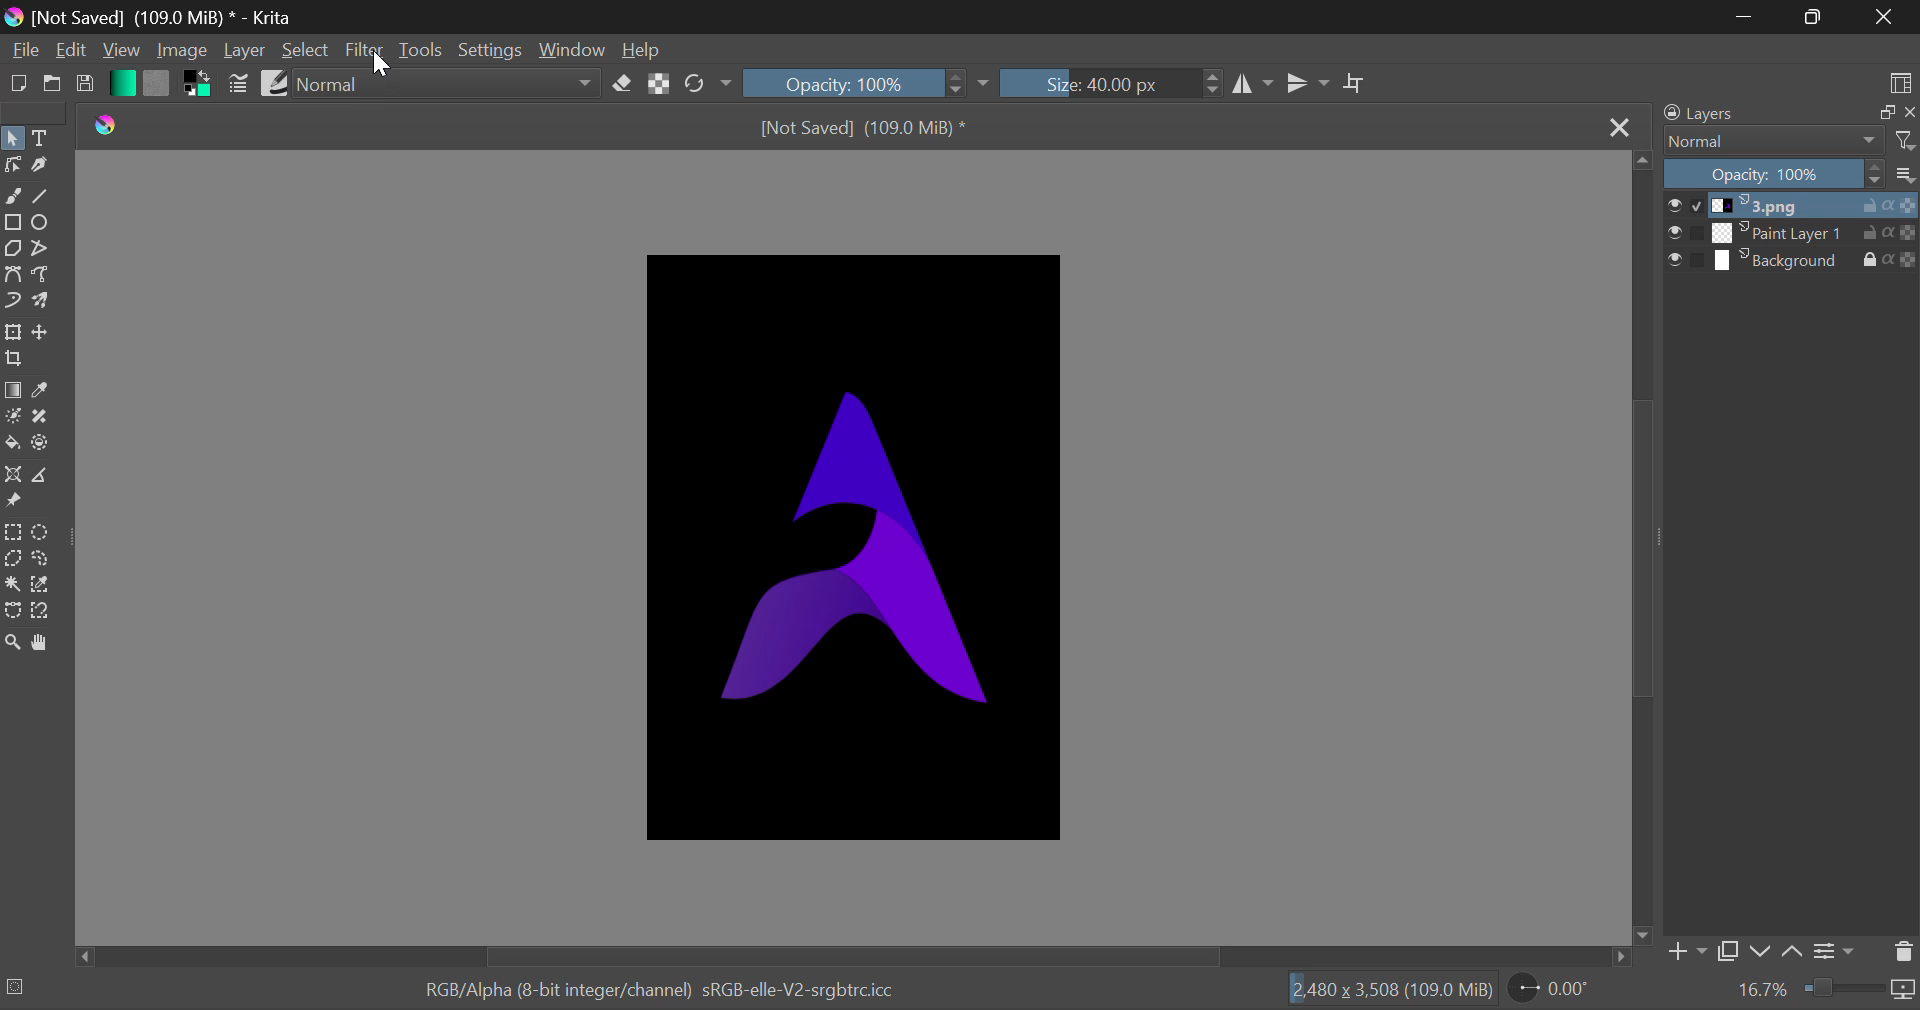  I want to click on Copy Layer, so click(1728, 951).